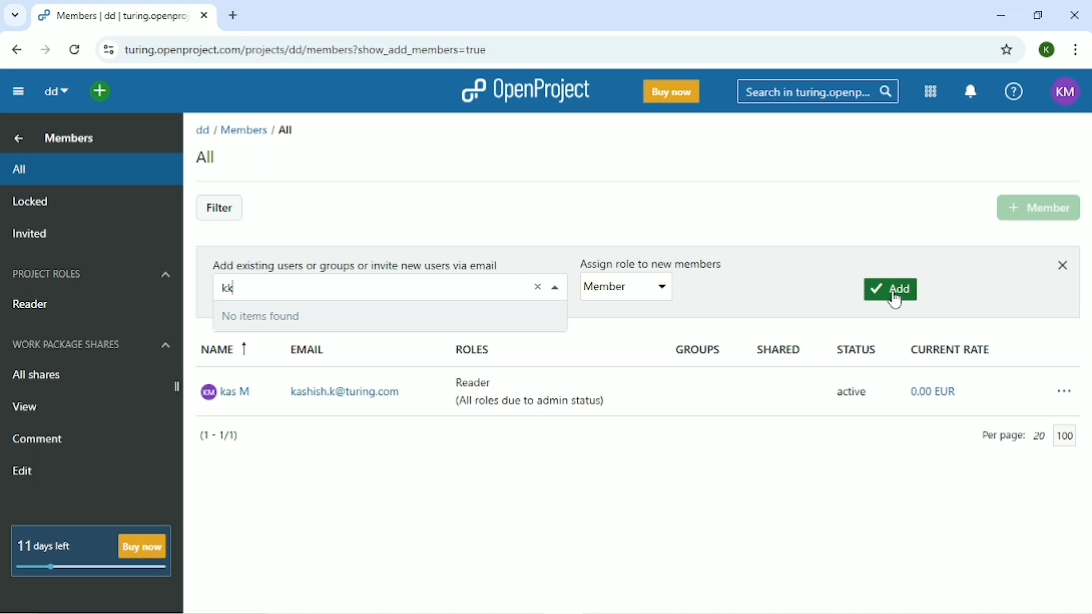 The height and width of the screenshot is (614, 1092). Describe the element at coordinates (269, 317) in the screenshot. I see `No items found` at that location.